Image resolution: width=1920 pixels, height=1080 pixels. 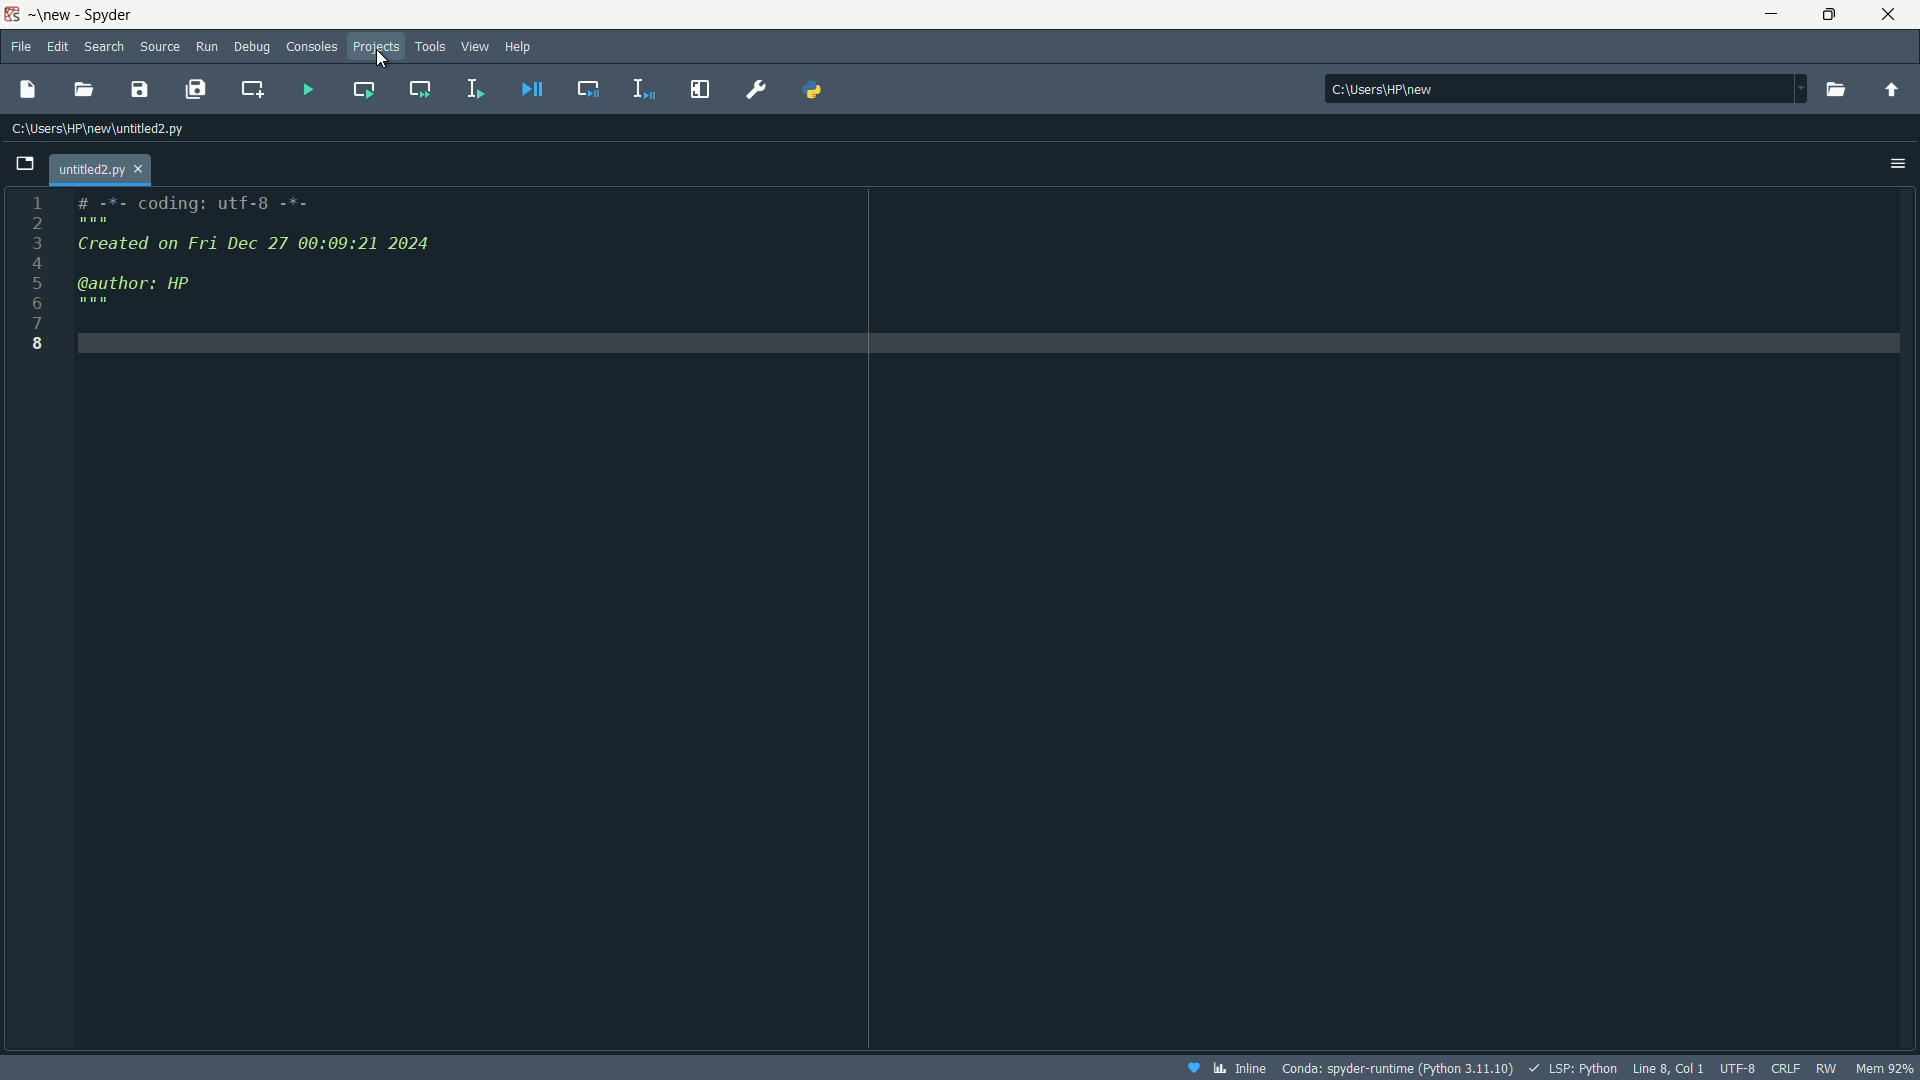 What do you see at coordinates (470, 86) in the screenshot?
I see `Run selector or current line (F9)` at bounding box center [470, 86].